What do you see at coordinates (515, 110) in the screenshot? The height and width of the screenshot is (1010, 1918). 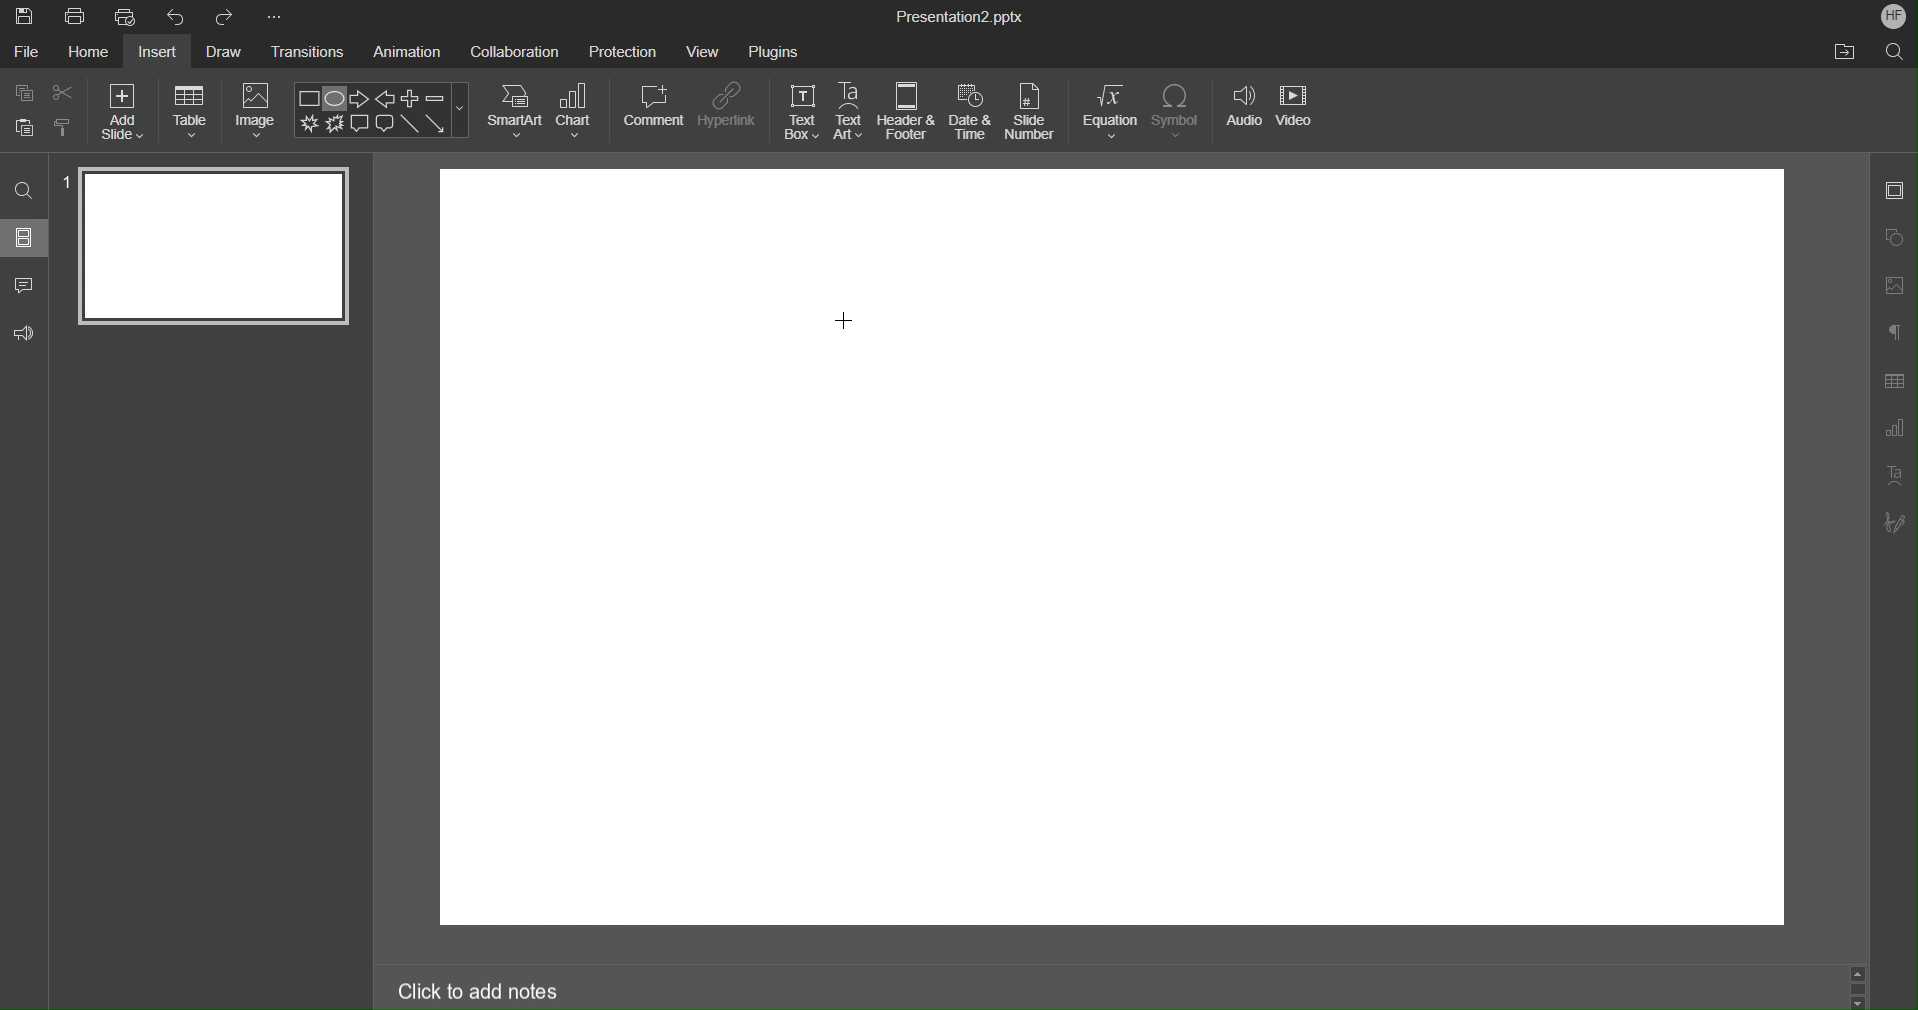 I see `SmartArt` at bounding box center [515, 110].